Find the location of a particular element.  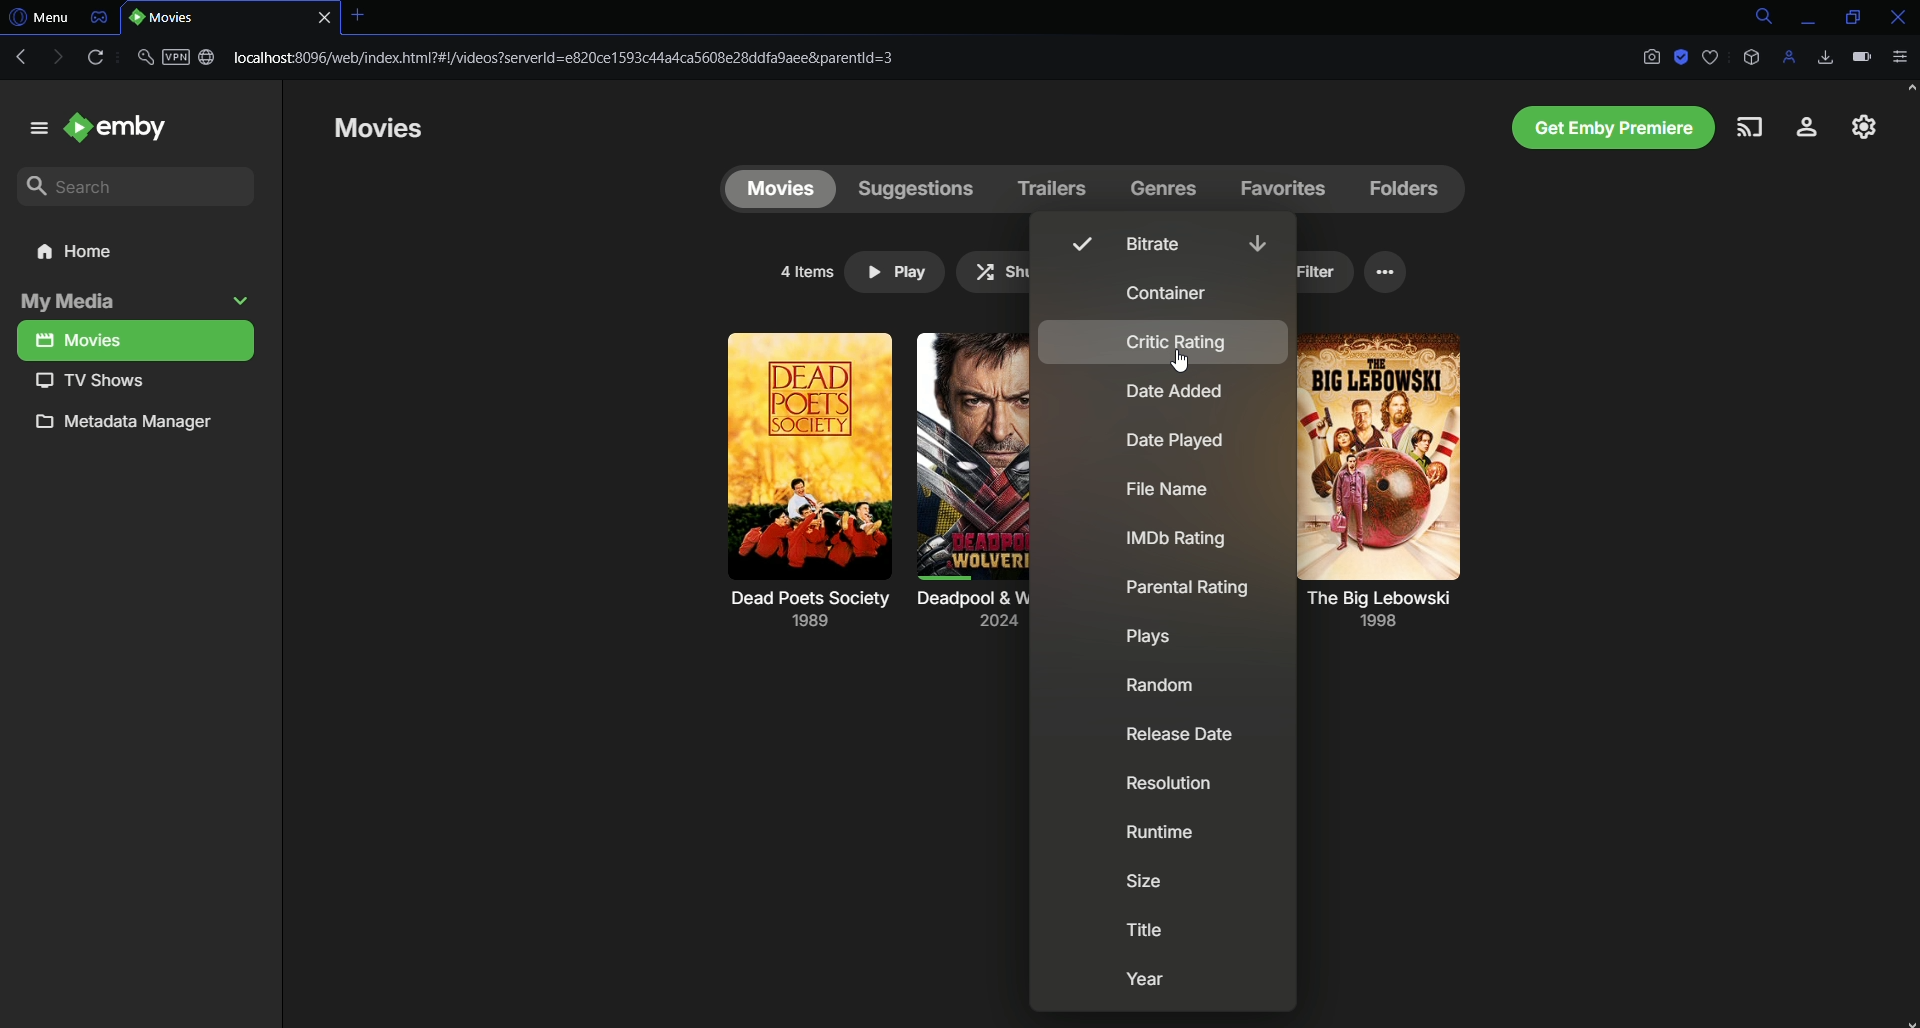

Minimize is located at coordinates (1805, 16).